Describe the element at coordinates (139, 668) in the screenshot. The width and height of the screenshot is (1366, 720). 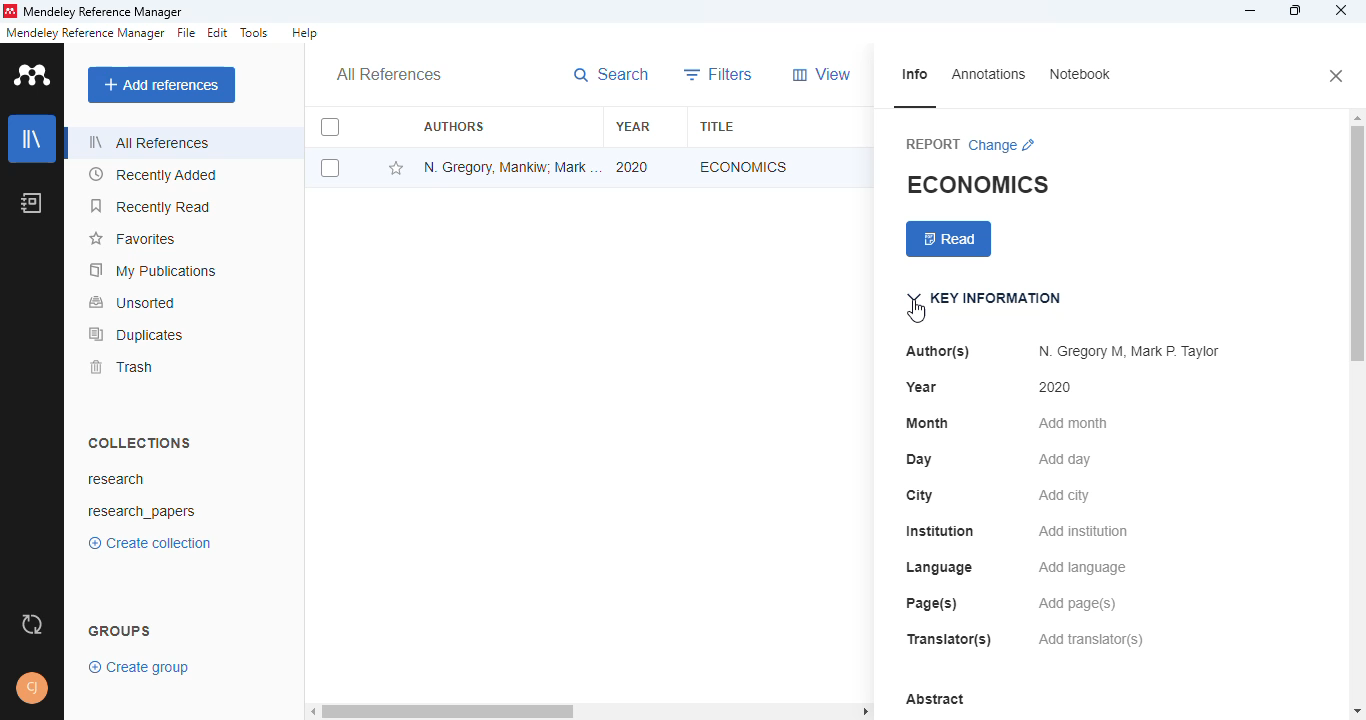
I see `create group` at that location.